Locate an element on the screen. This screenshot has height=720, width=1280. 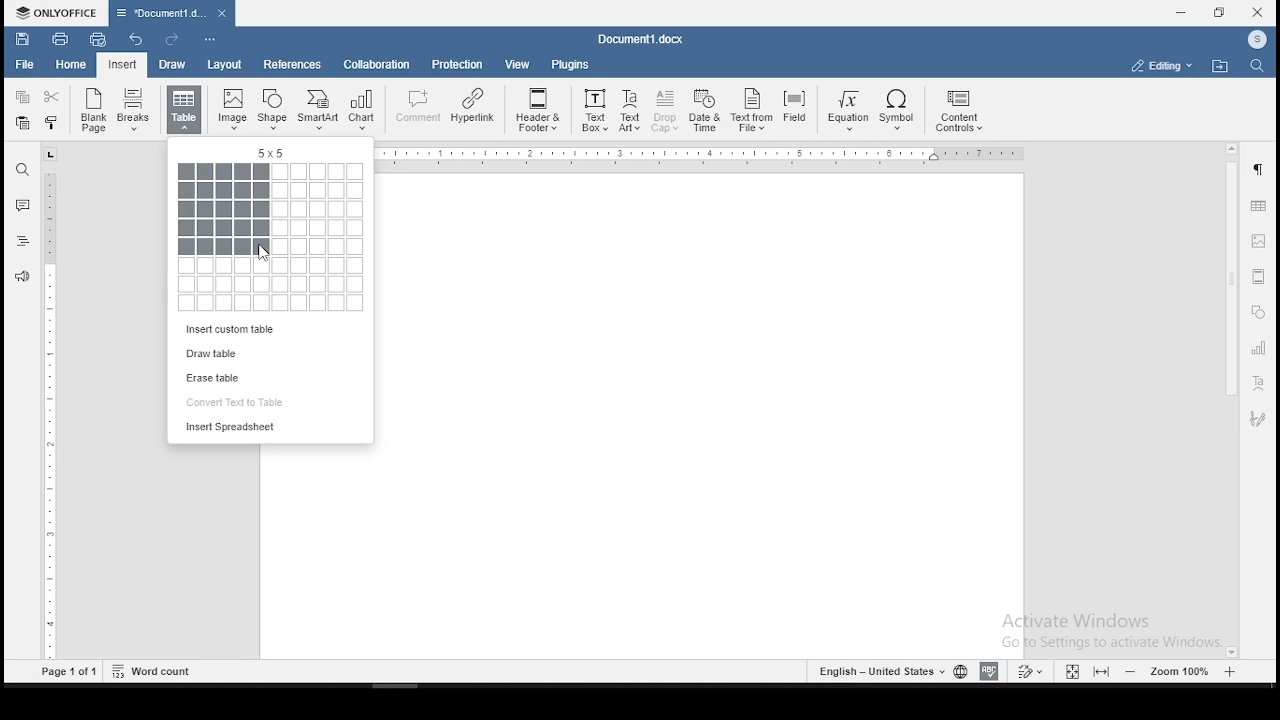
restore is located at coordinates (1219, 13).